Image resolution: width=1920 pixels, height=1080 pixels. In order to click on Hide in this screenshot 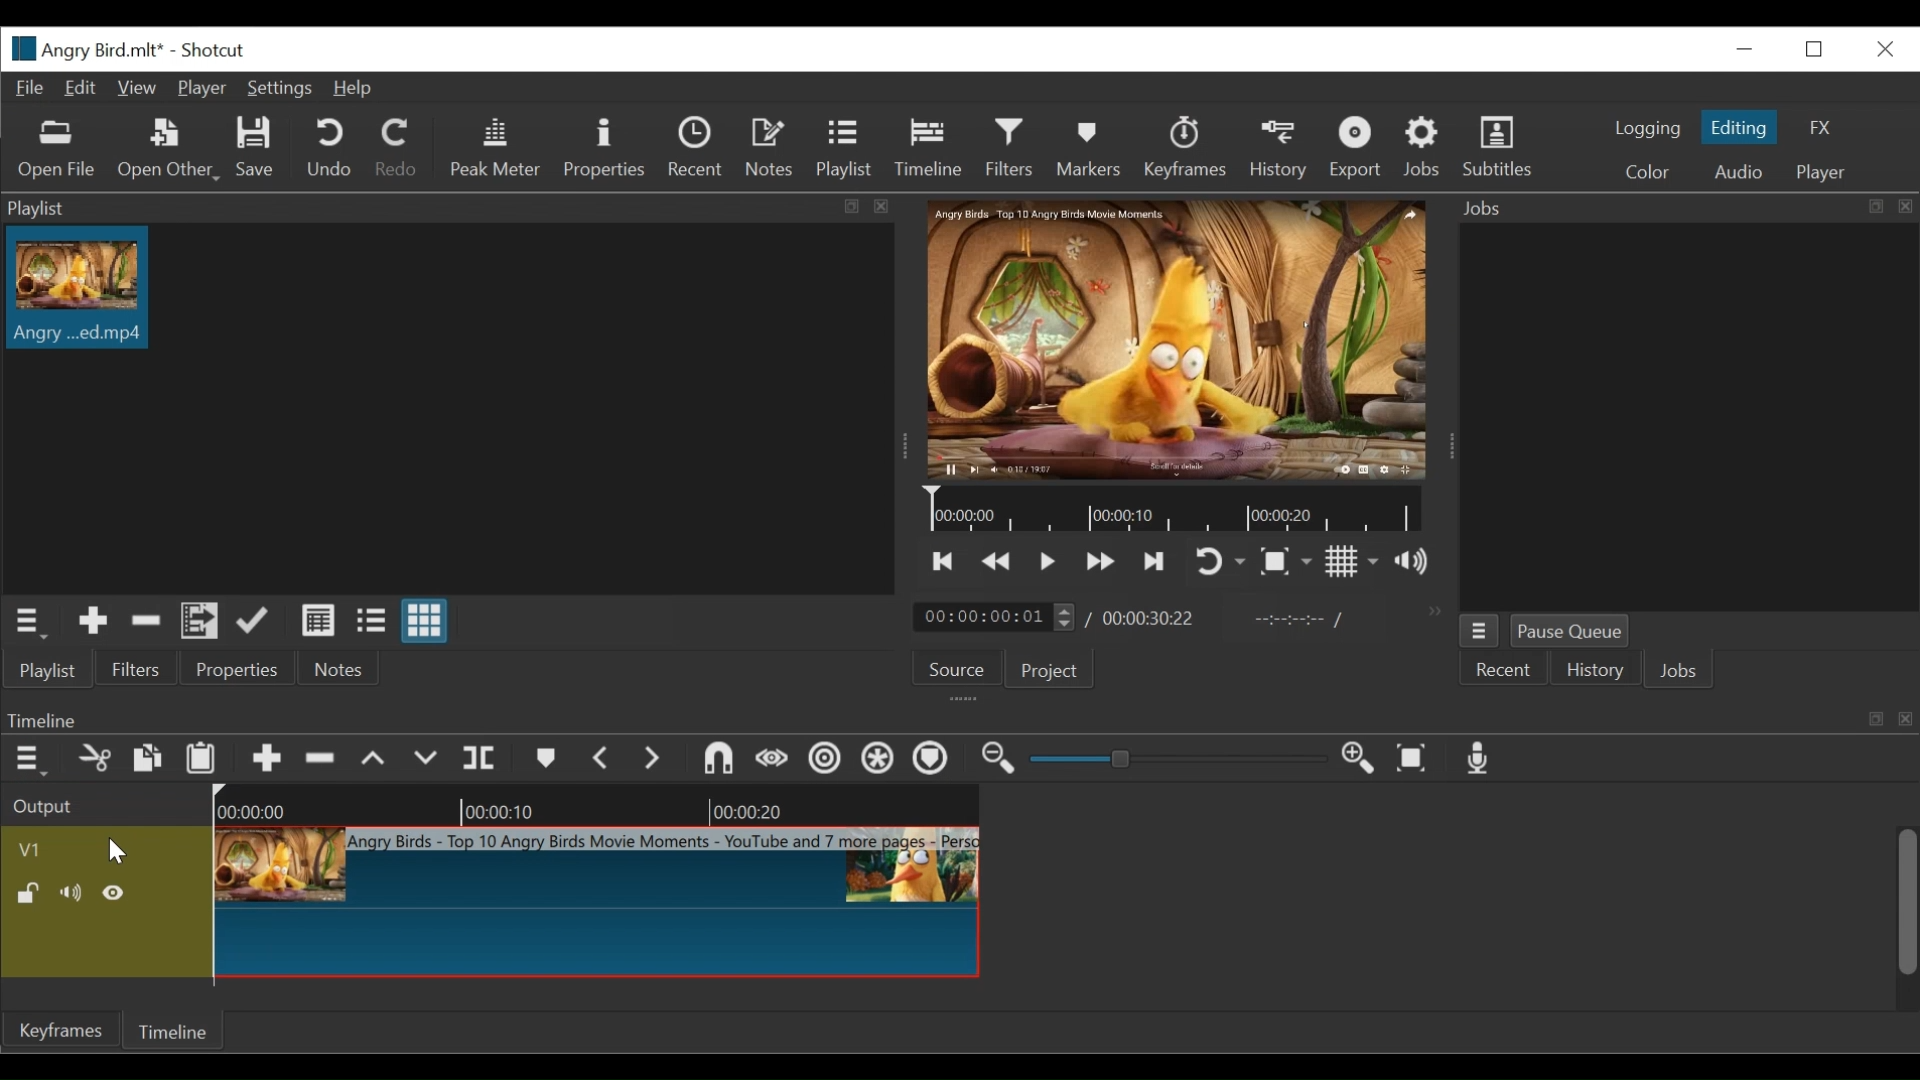, I will do `click(115, 895)`.